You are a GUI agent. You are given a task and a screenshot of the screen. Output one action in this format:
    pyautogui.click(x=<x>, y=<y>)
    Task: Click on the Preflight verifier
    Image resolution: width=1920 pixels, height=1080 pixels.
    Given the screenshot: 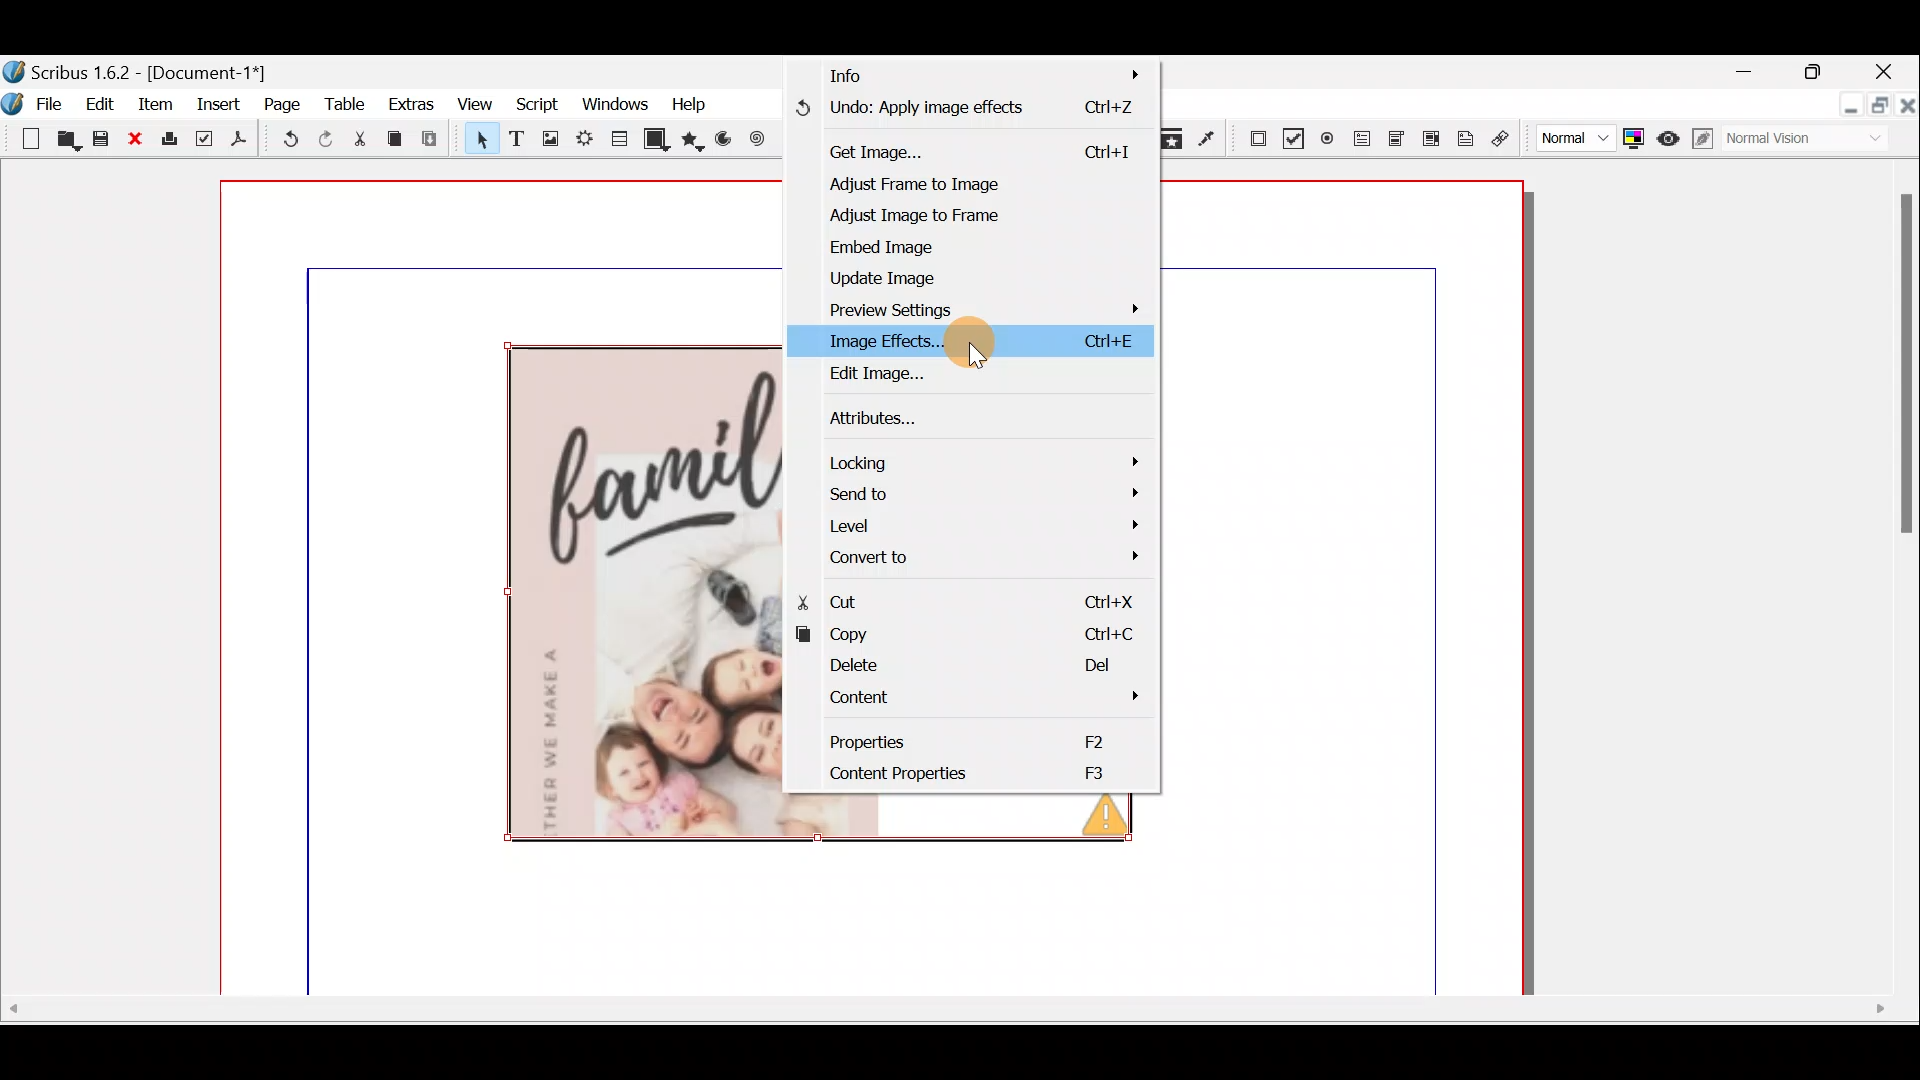 What is the action you would take?
    pyautogui.click(x=205, y=141)
    